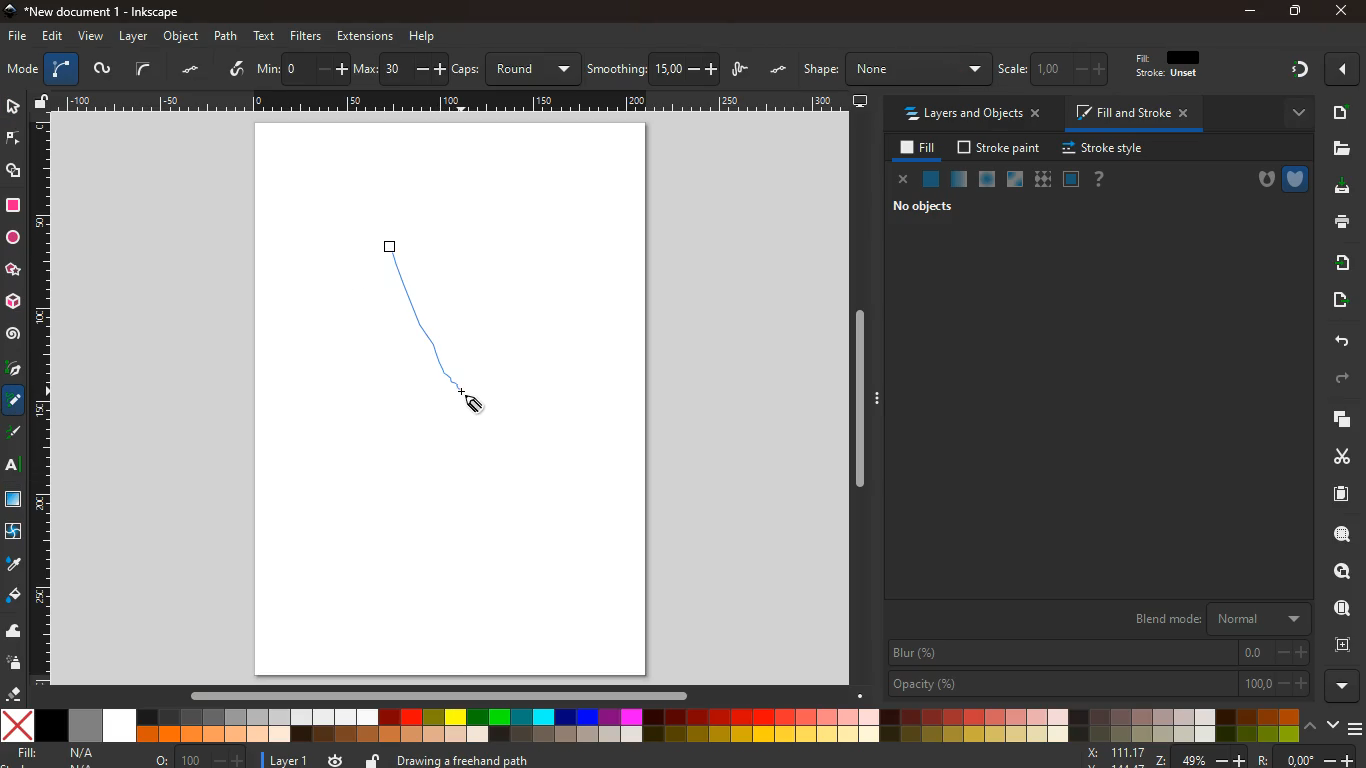 This screenshot has height=768, width=1366. I want to click on window, so click(1016, 180).